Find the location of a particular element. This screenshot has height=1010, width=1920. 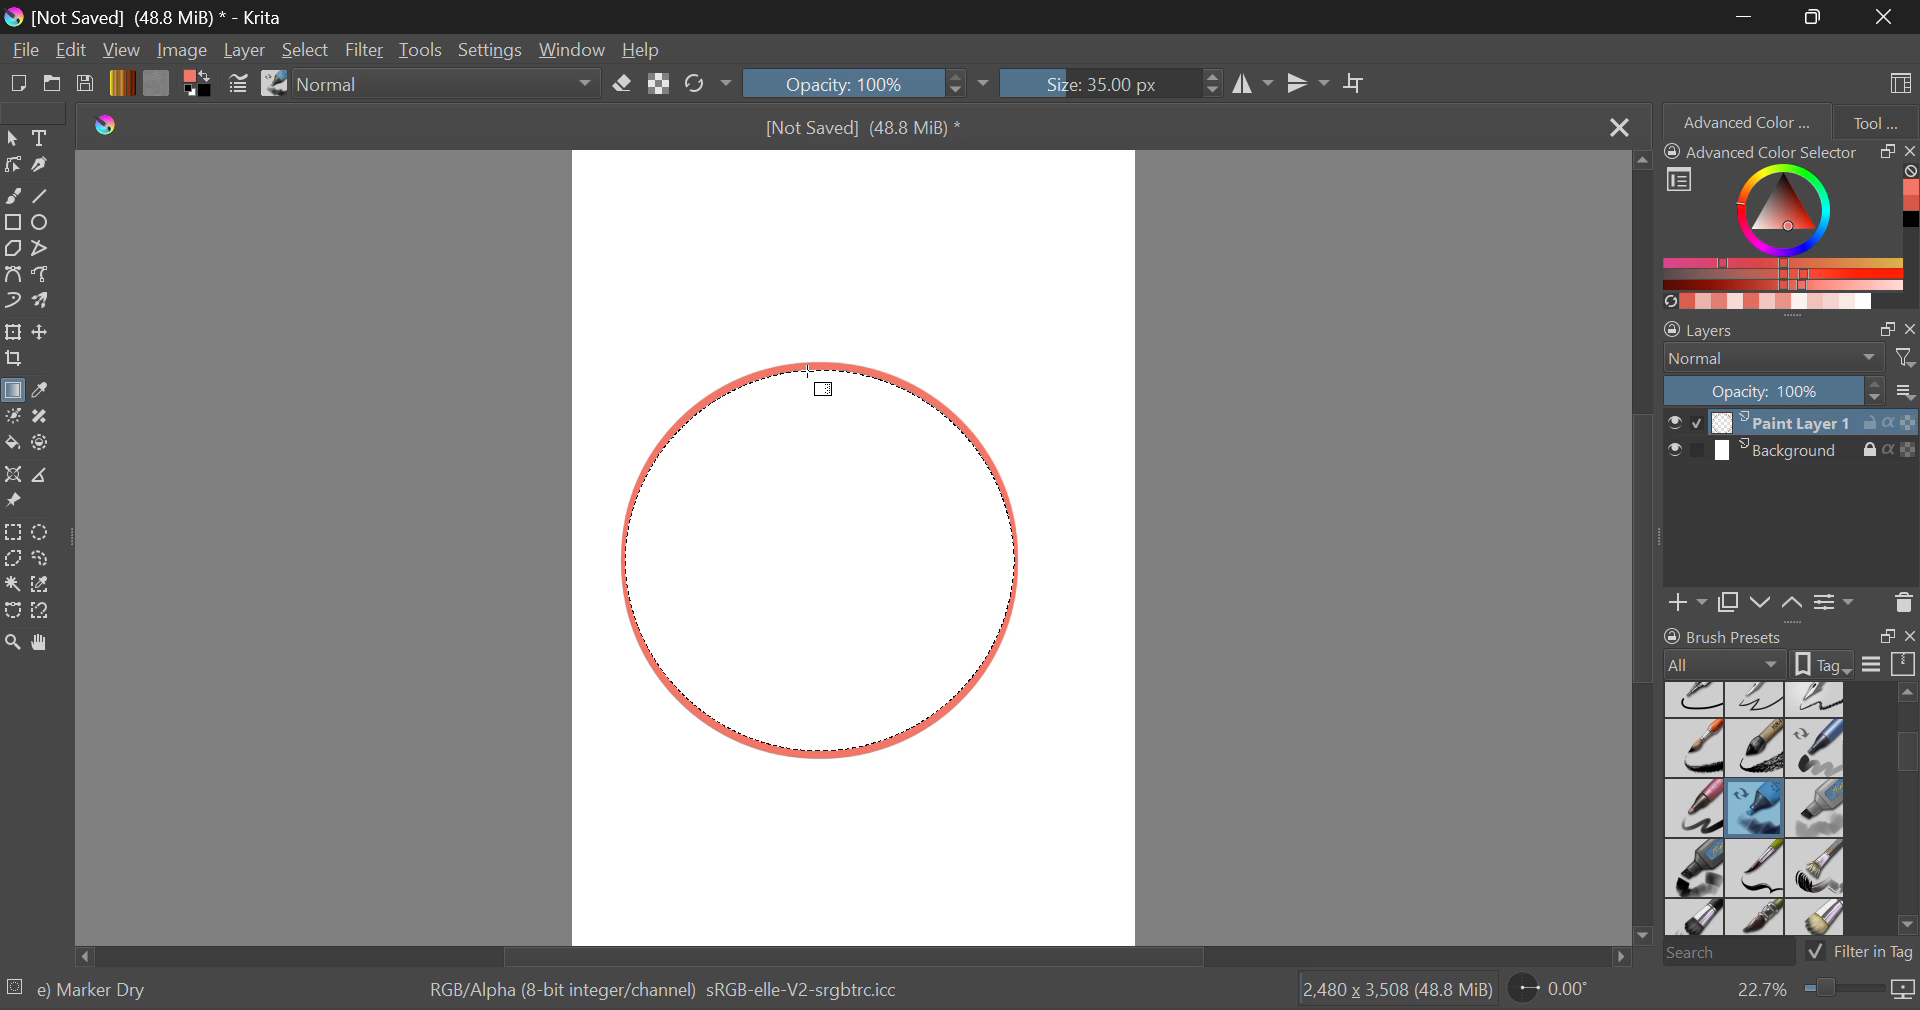

Size : 35px is located at coordinates (1110, 83).